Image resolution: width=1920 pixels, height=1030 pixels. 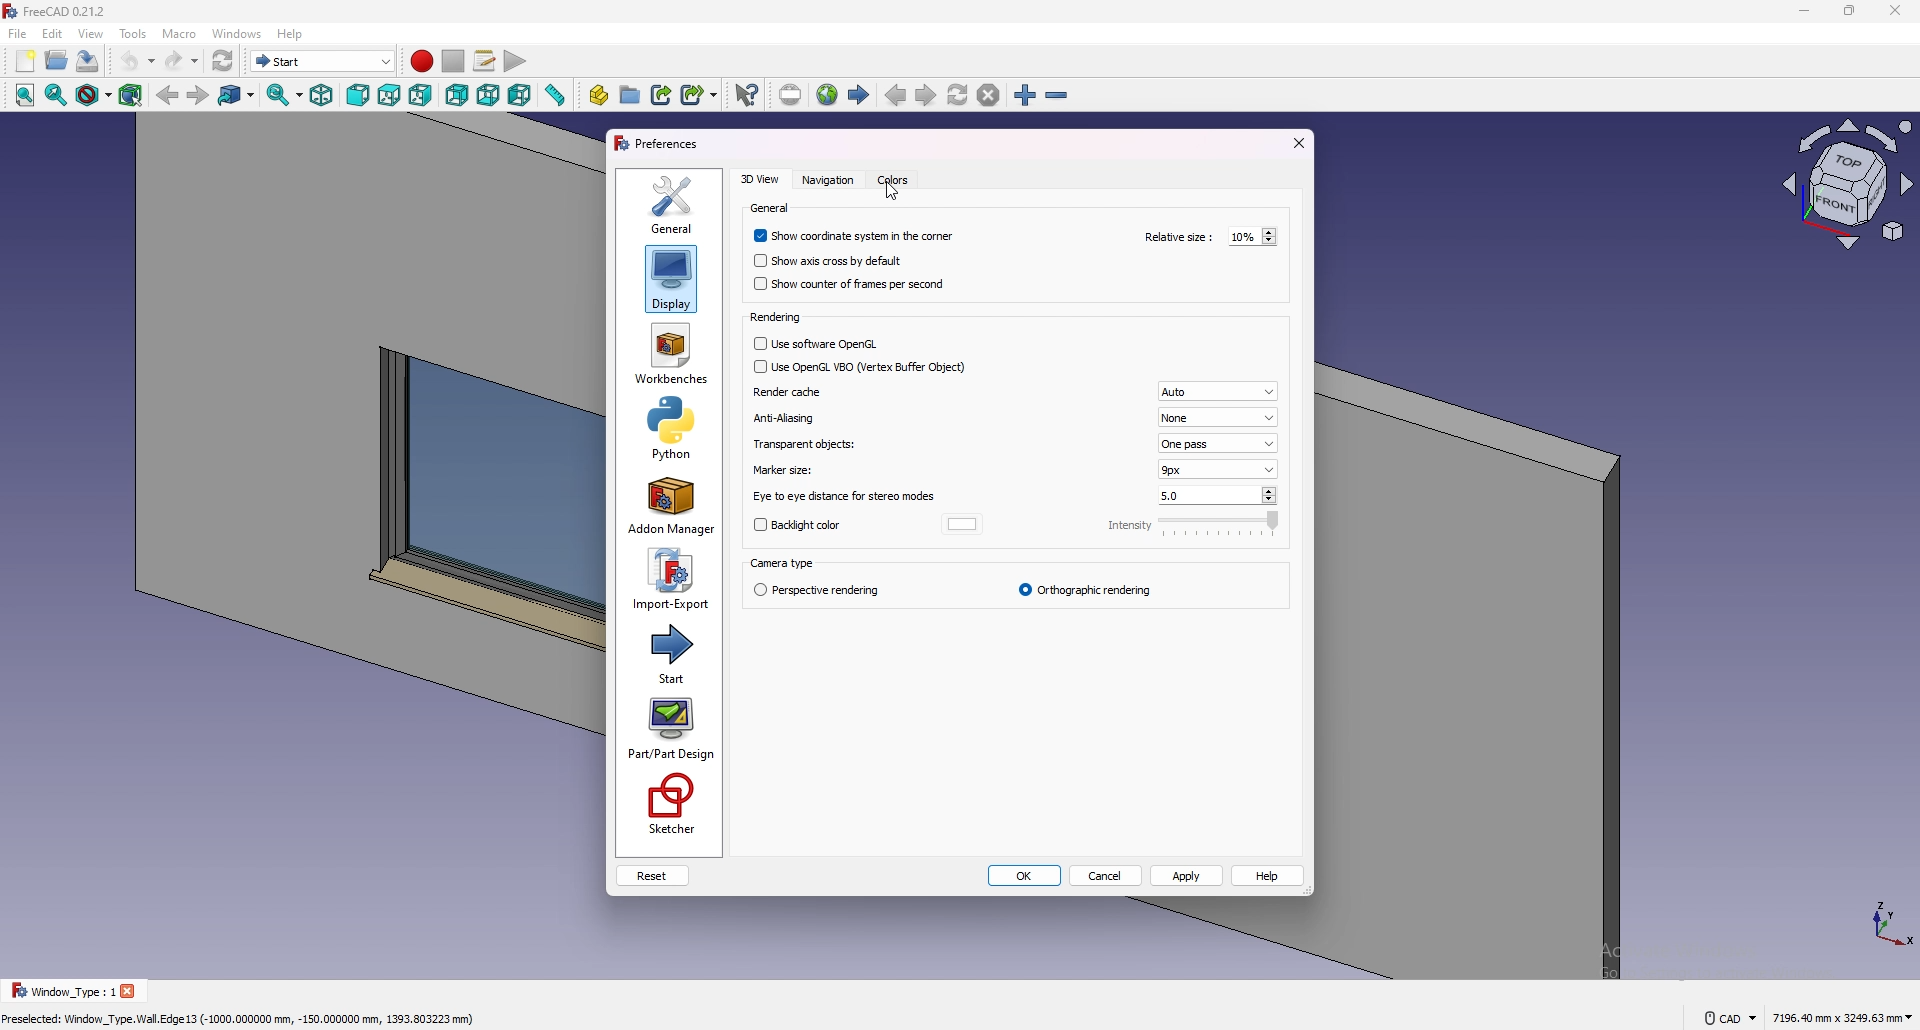 I want to click on python, so click(x=668, y=428).